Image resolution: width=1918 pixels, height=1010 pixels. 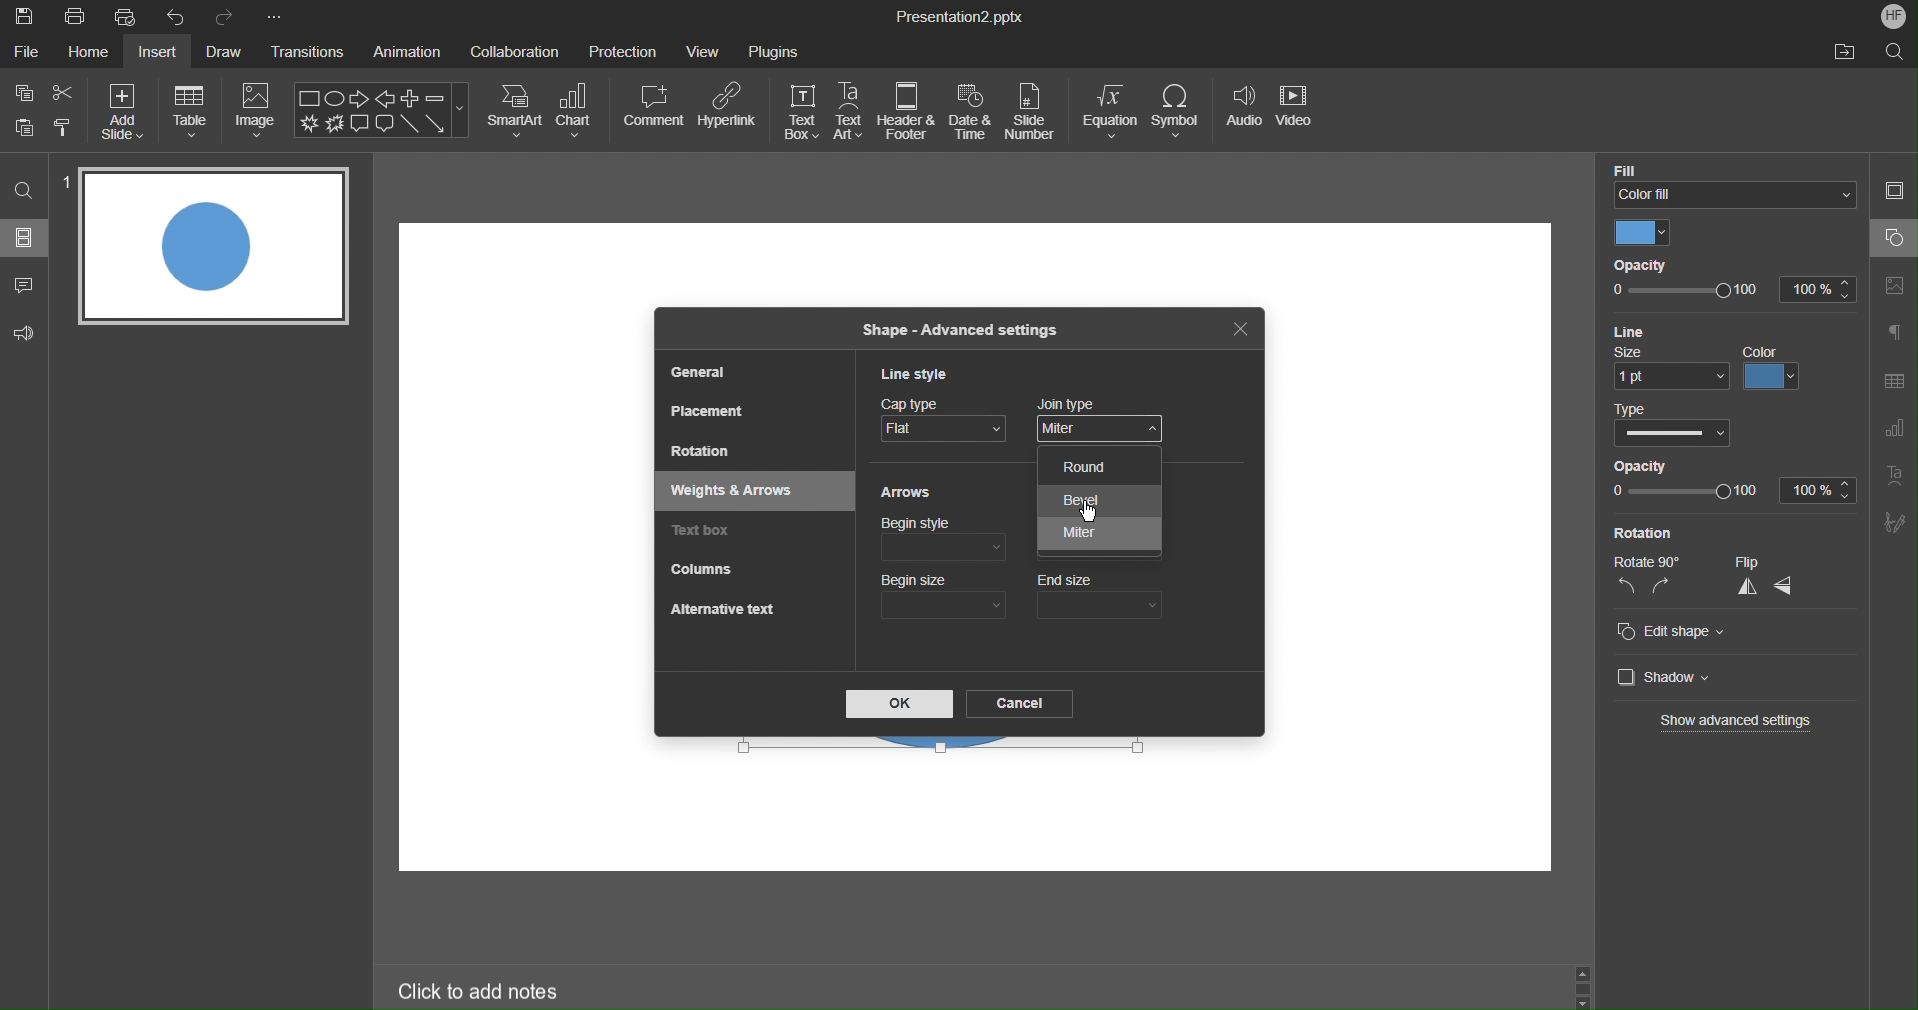 What do you see at coordinates (577, 110) in the screenshot?
I see `Chart` at bounding box center [577, 110].